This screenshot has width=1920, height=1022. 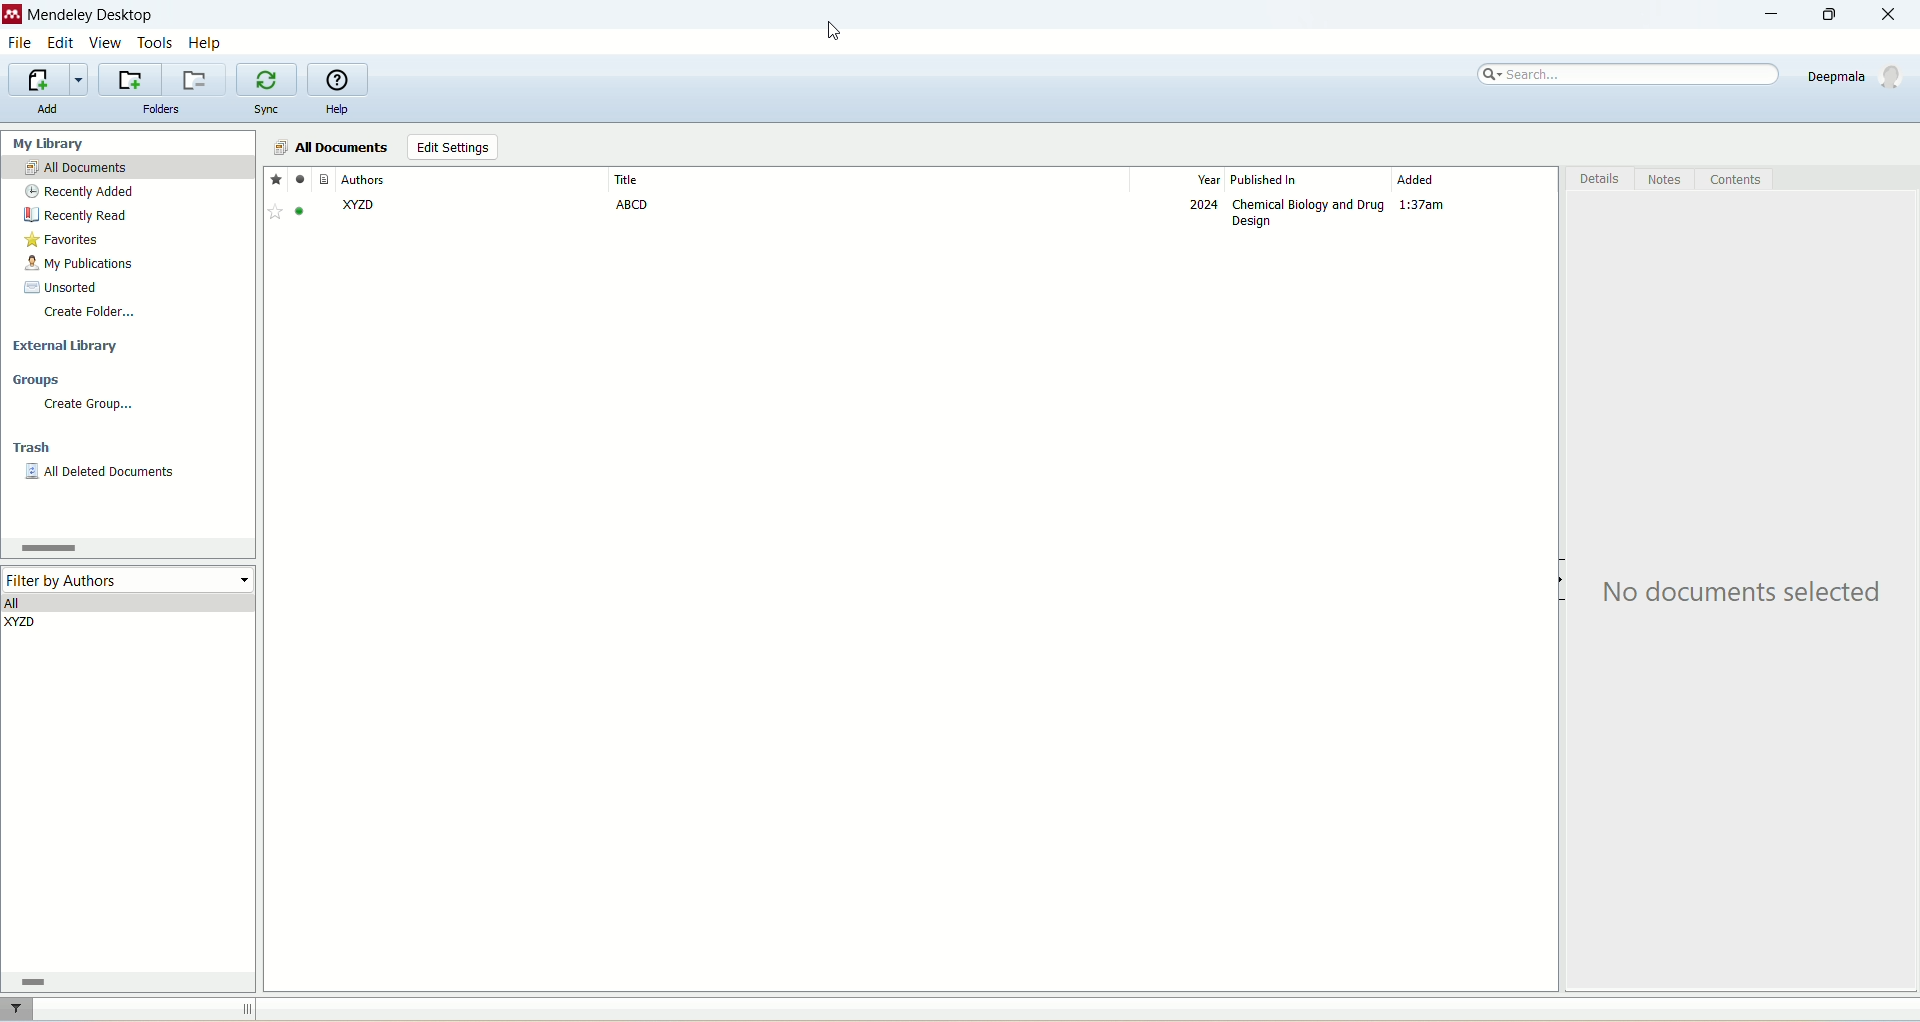 I want to click on file, so click(x=19, y=45).